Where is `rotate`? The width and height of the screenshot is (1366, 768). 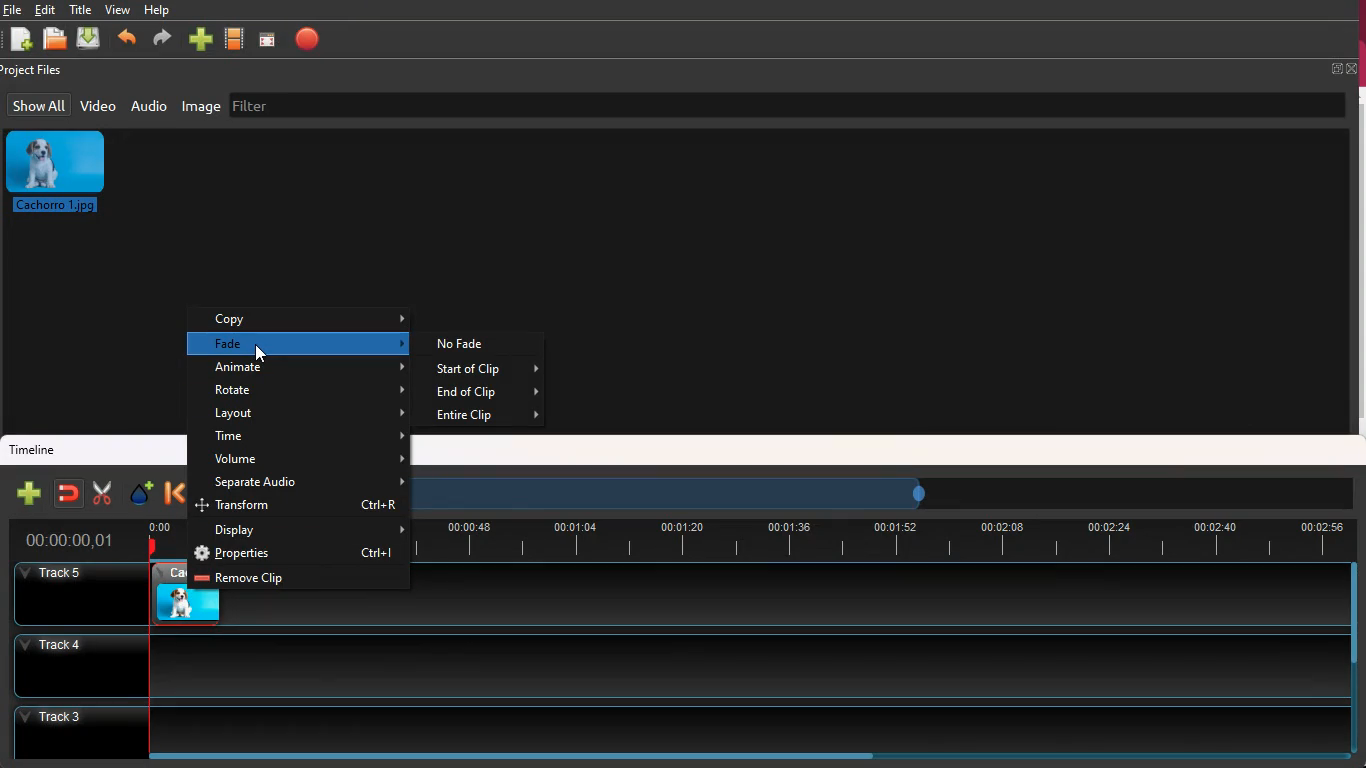 rotate is located at coordinates (309, 392).